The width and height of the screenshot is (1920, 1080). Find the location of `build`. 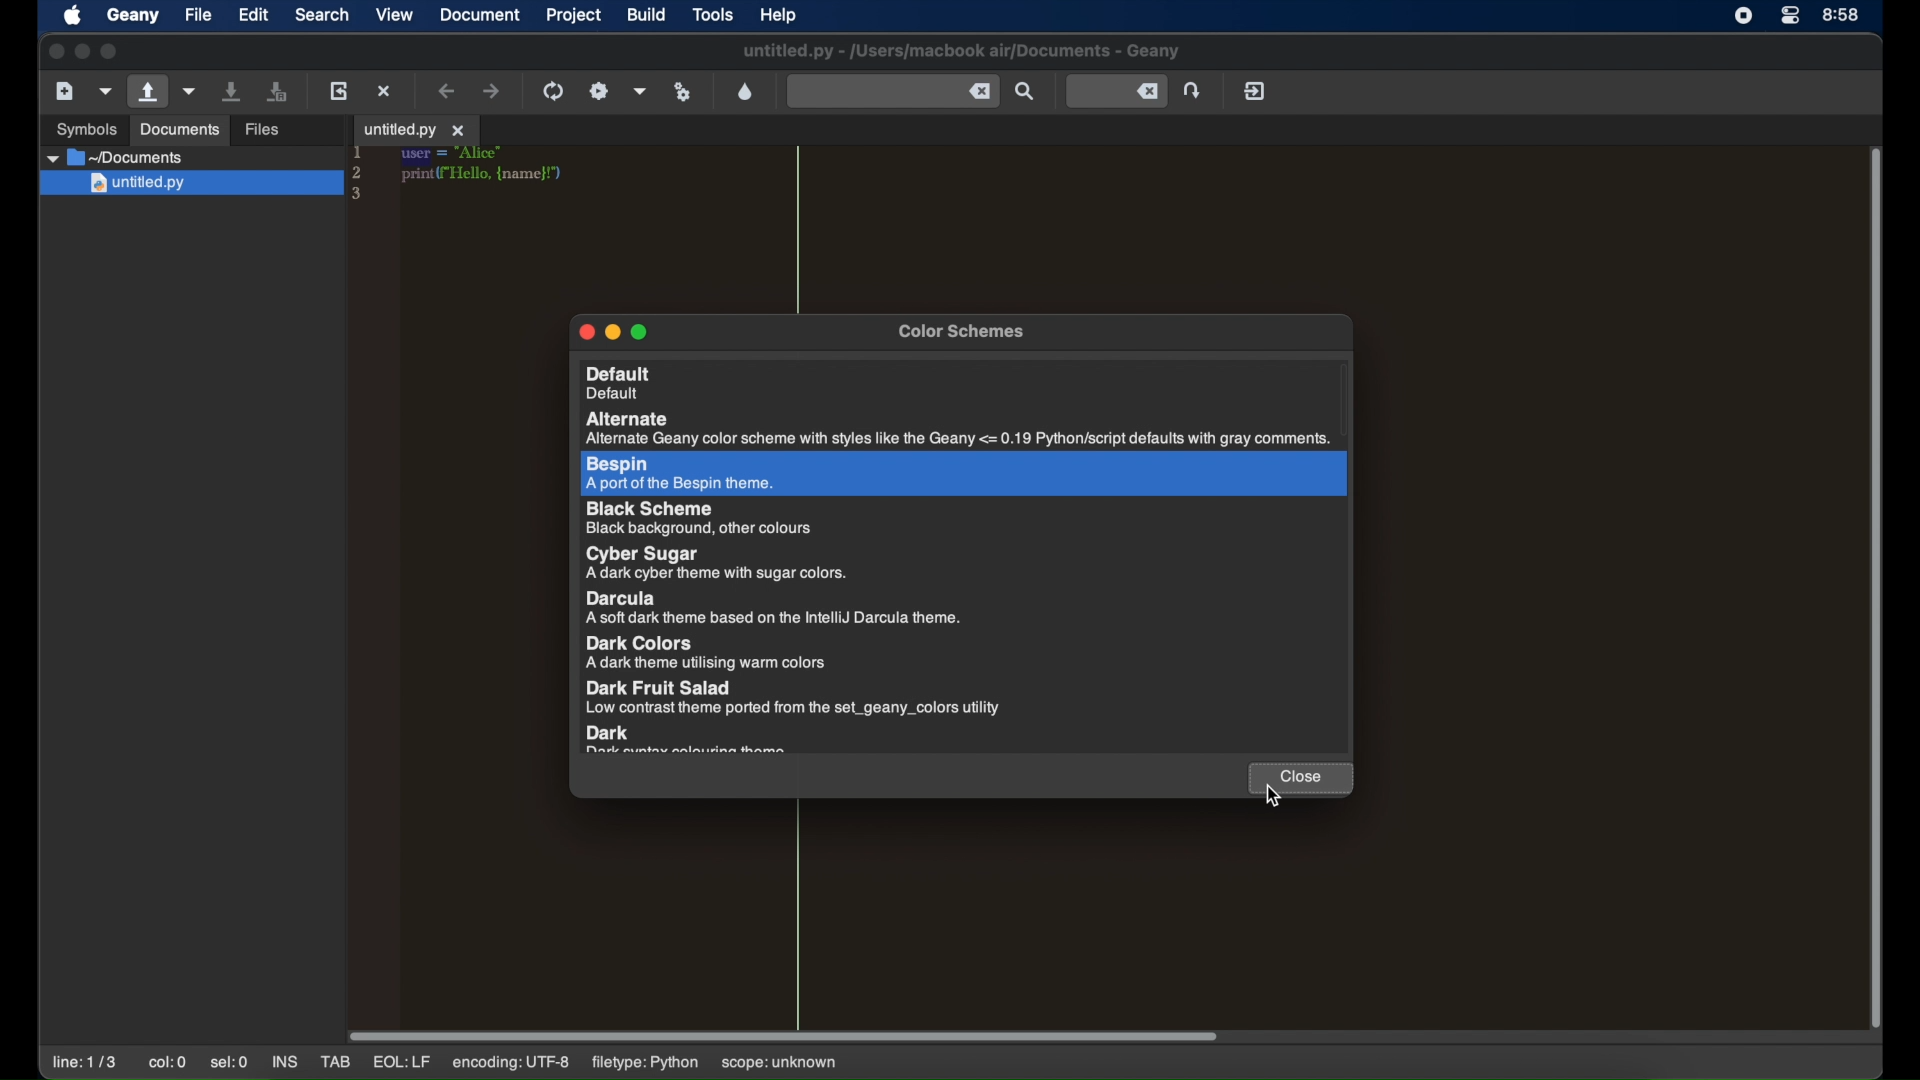

build is located at coordinates (648, 14).